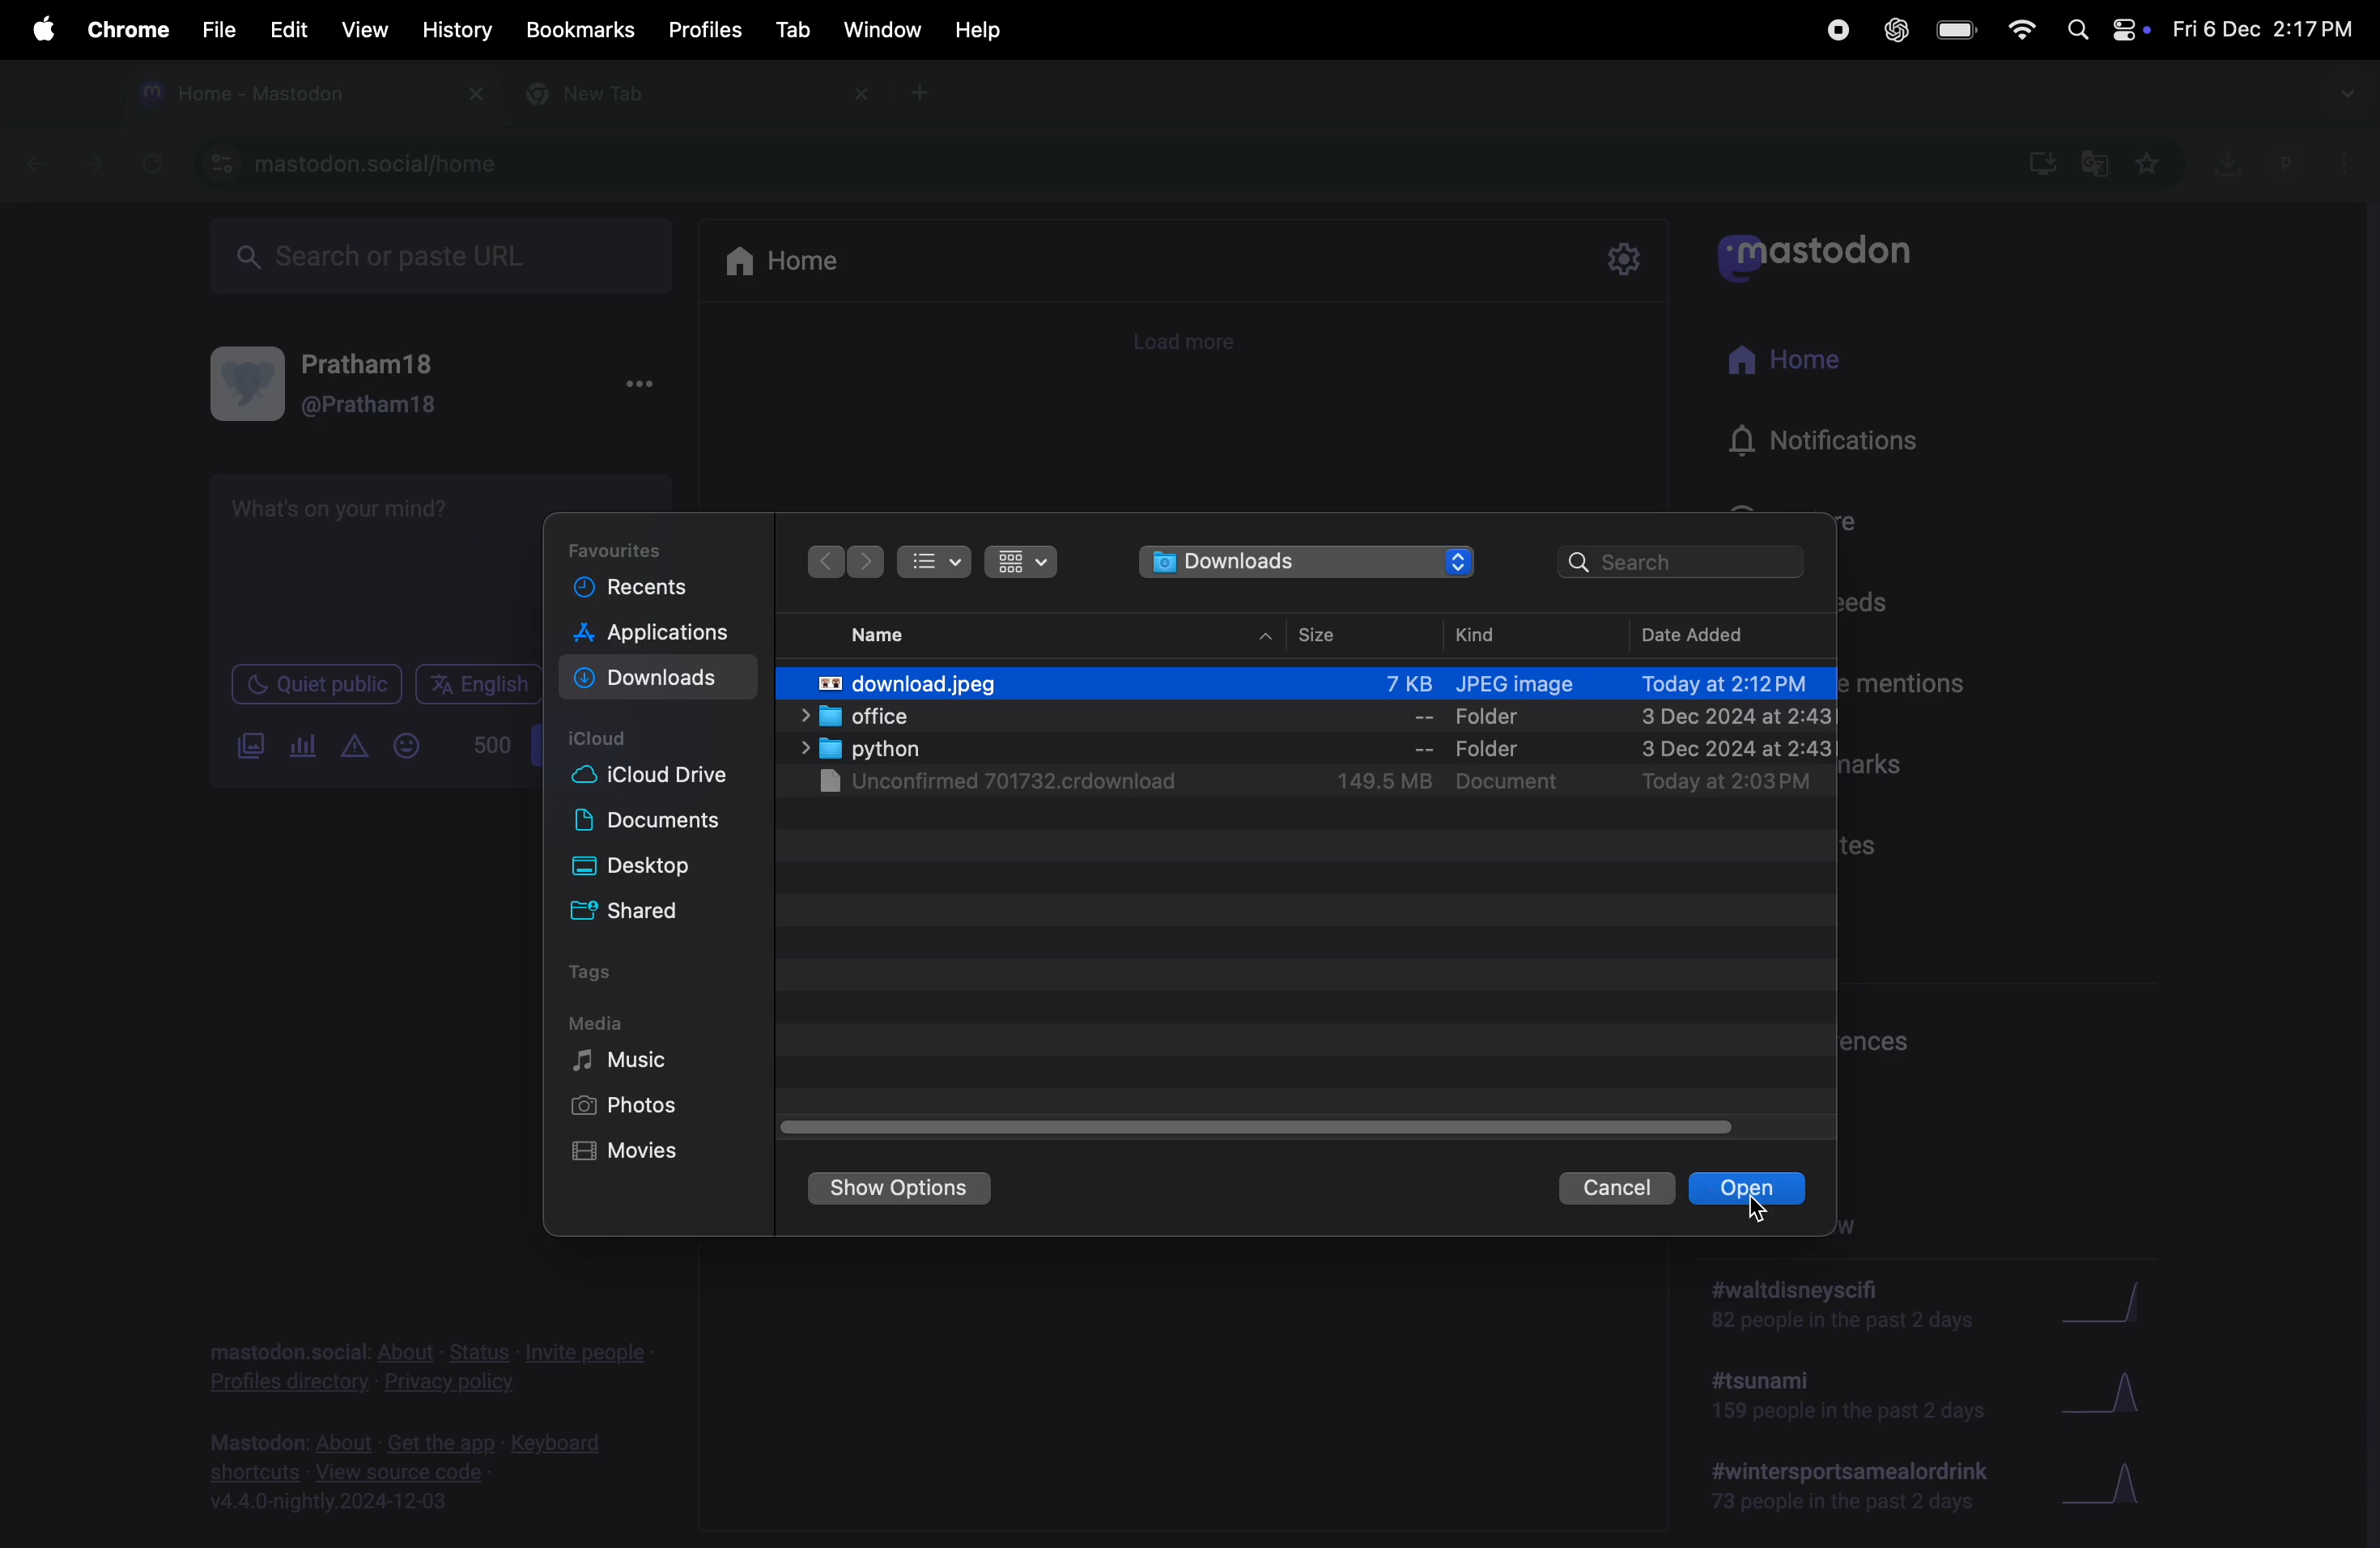 Image resolution: width=2380 pixels, height=1548 pixels. What do you see at coordinates (1899, 32) in the screenshot?
I see `chatgpt` at bounding box center [1899, 32].